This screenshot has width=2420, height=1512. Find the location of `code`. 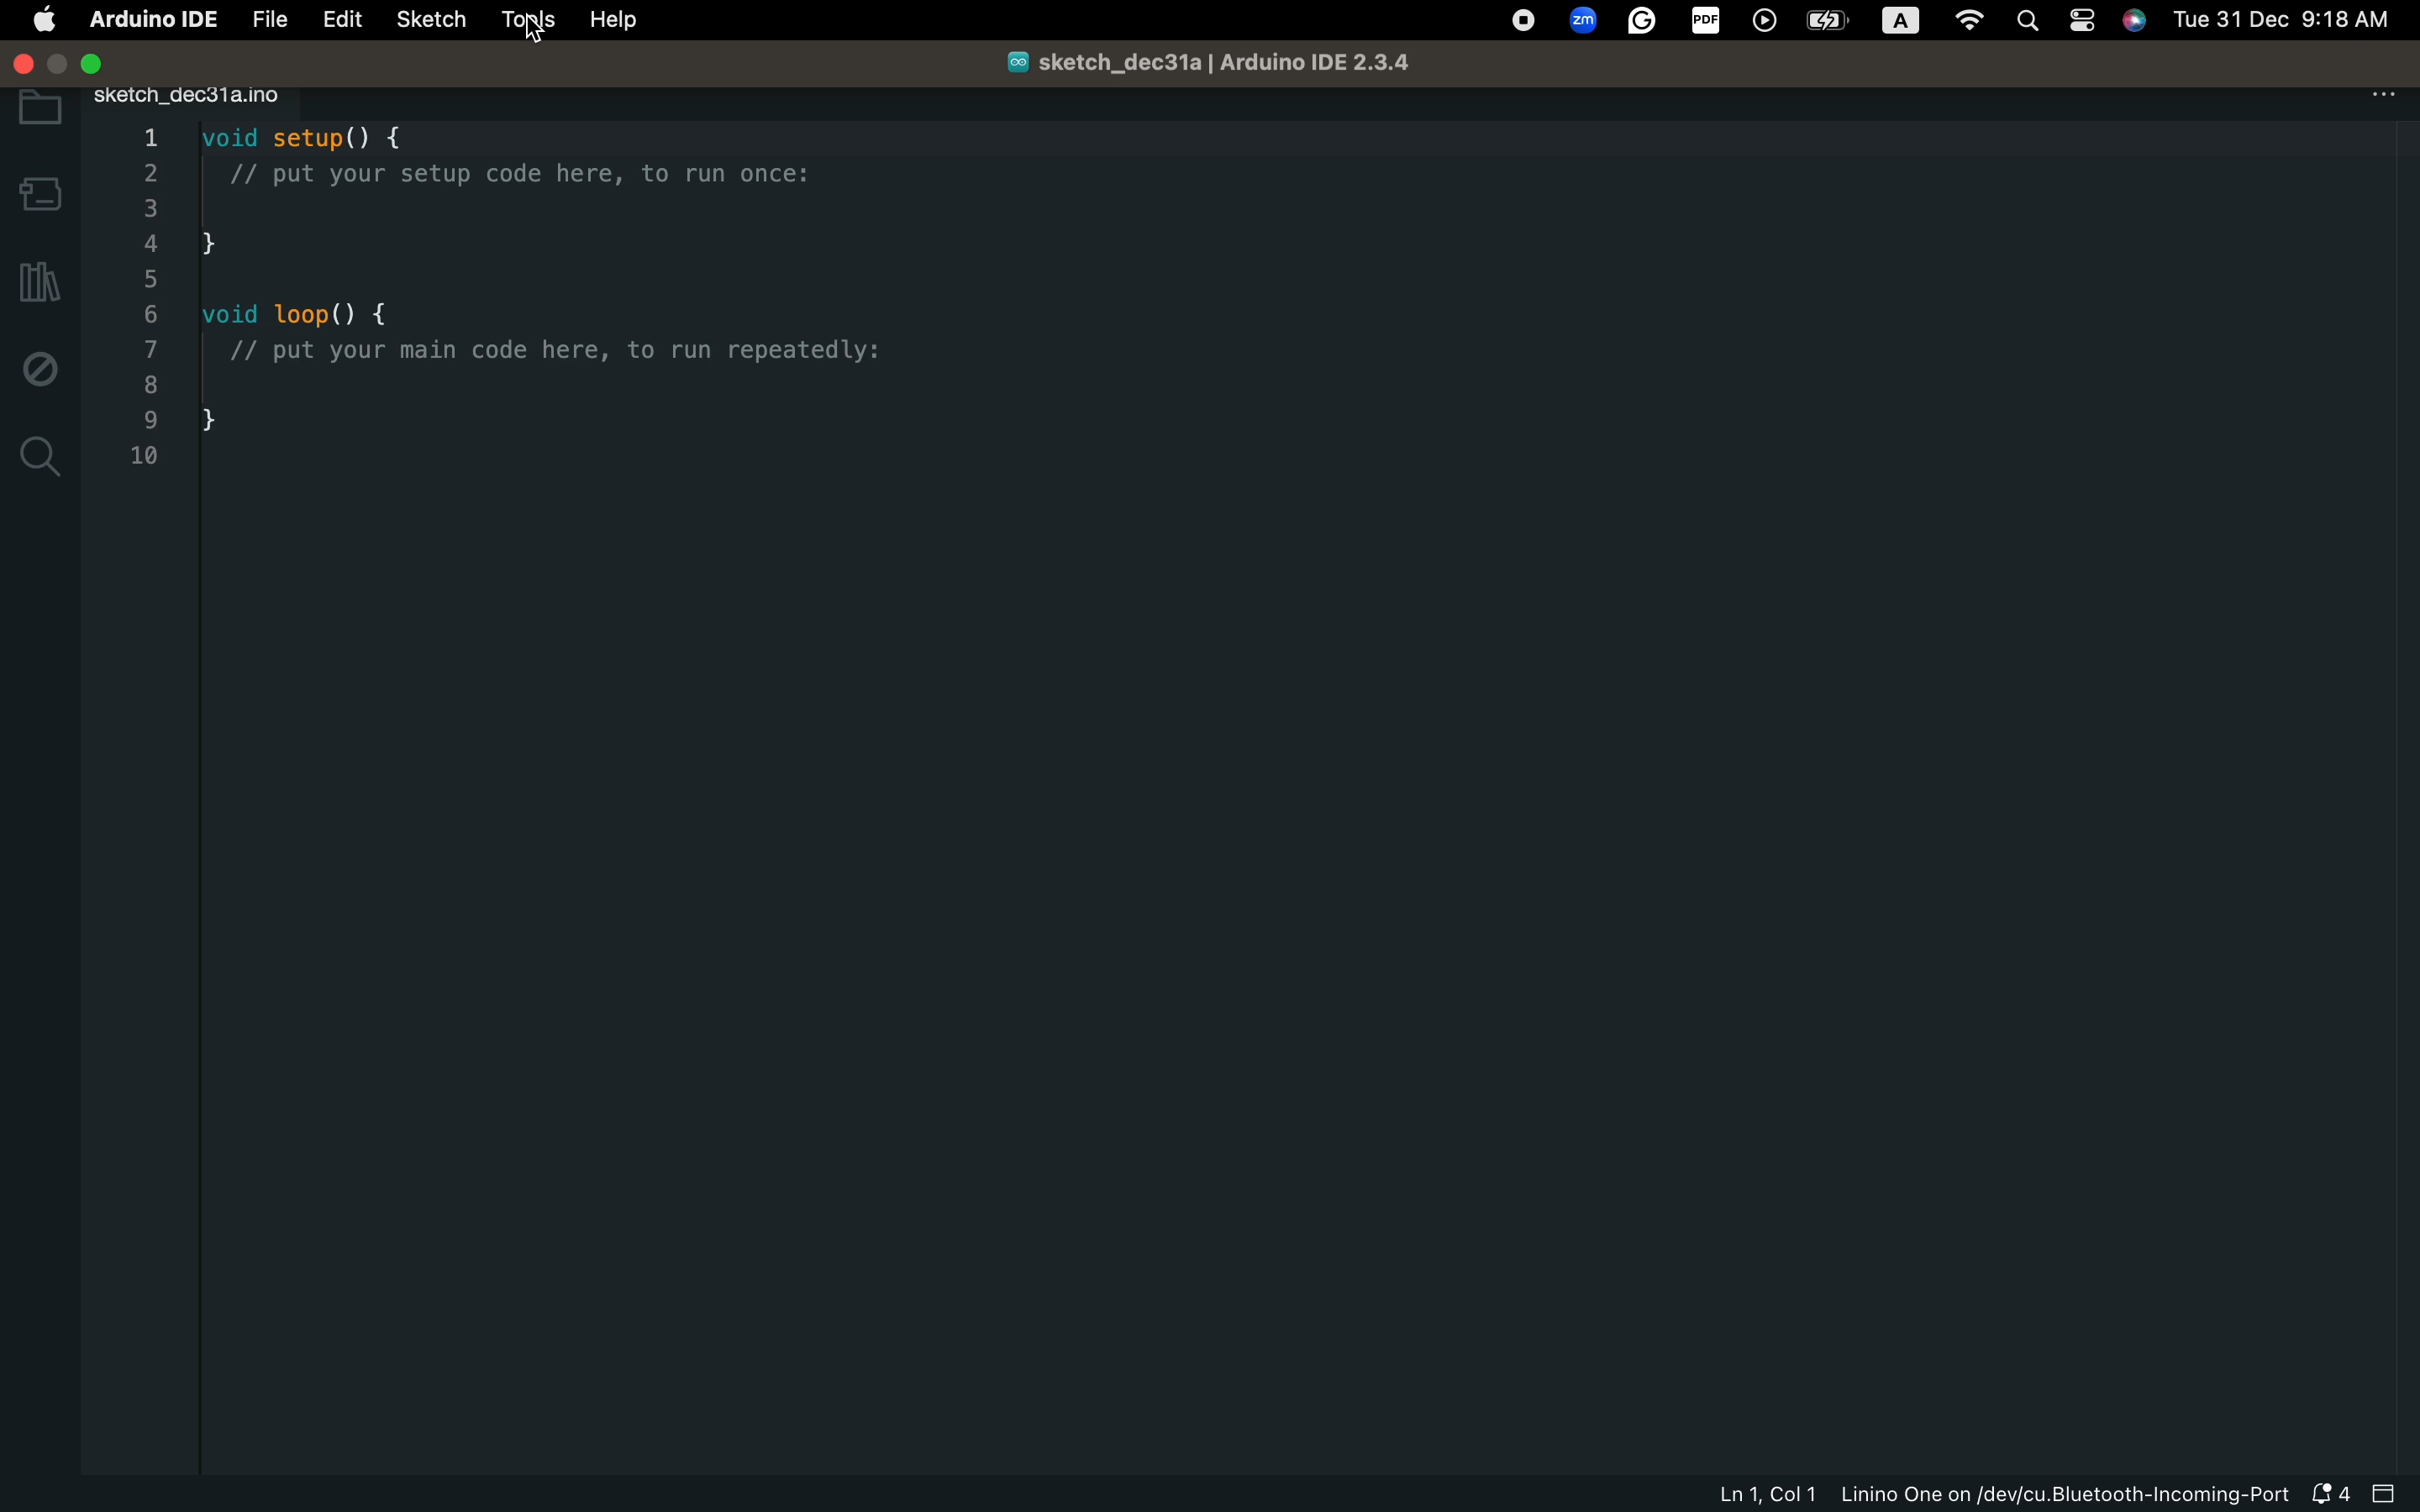

code is located at coordinates (518, 299).